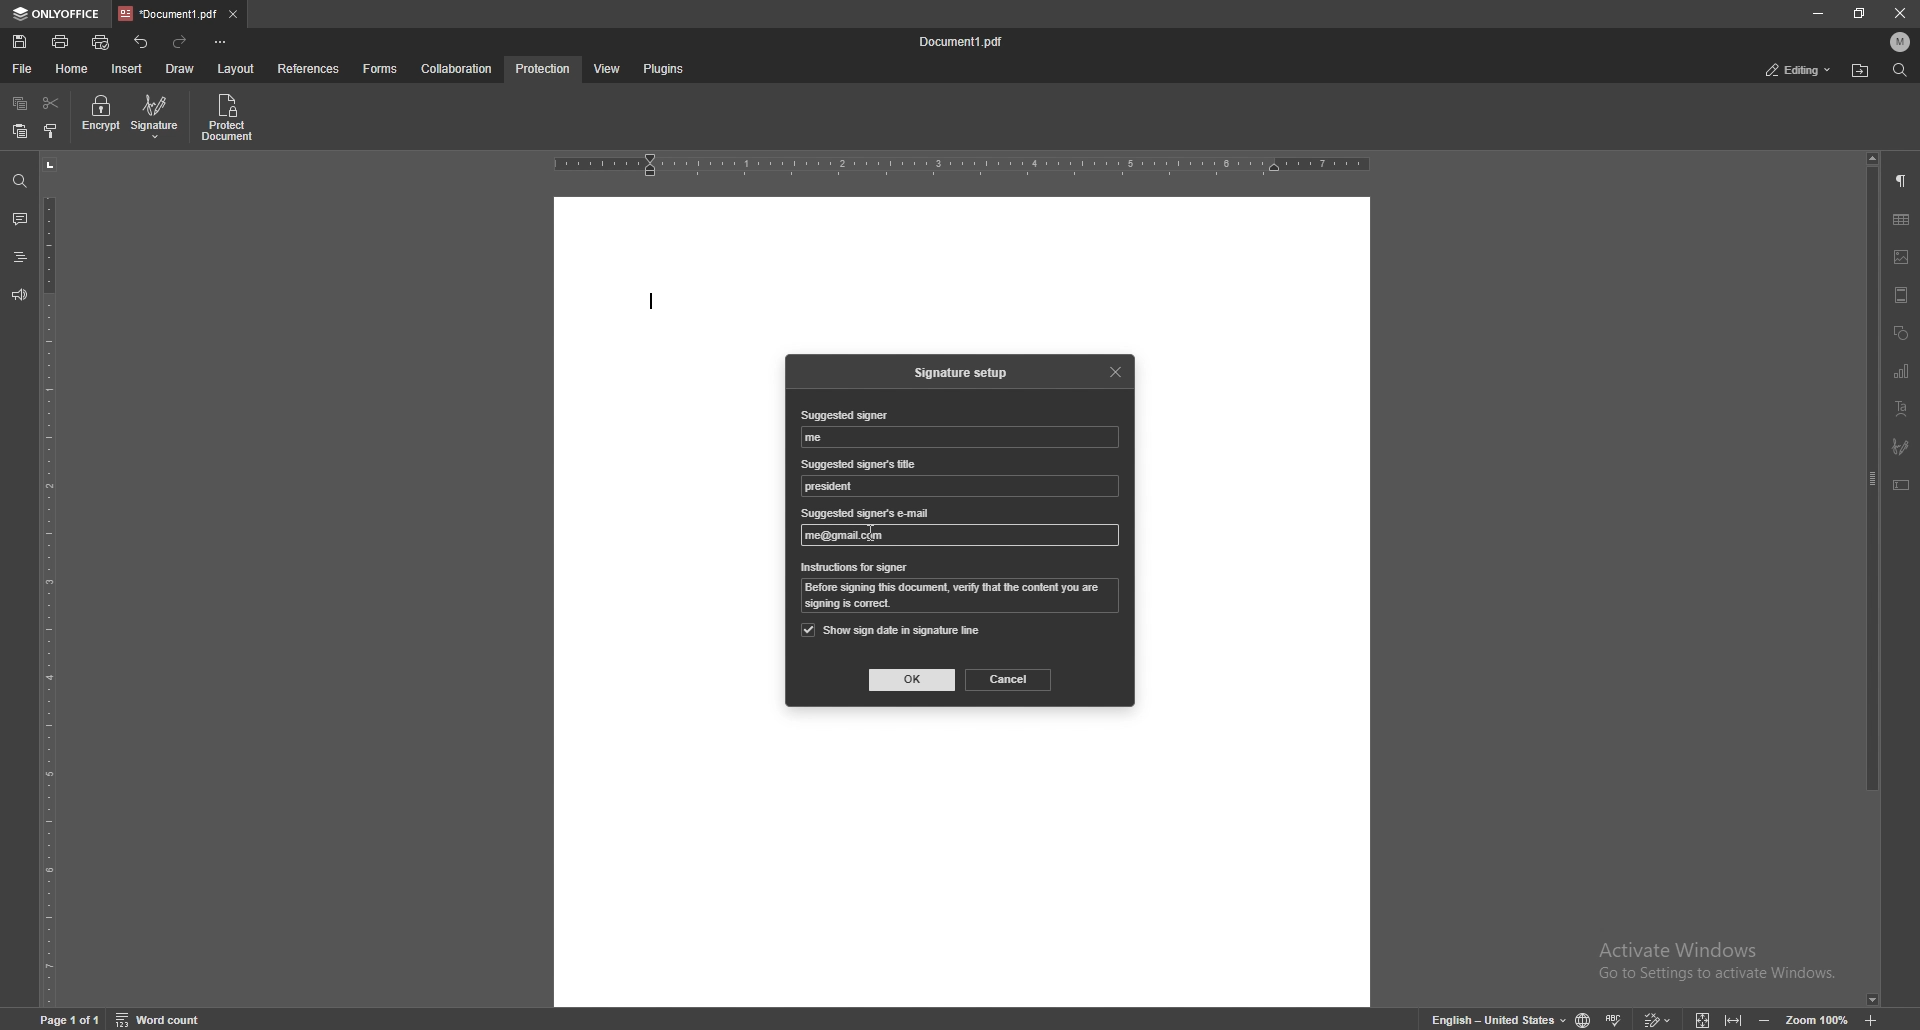  Describe the element at coordinates (867, 514) in the screenshot. I see `suggested signer's email` at that location.